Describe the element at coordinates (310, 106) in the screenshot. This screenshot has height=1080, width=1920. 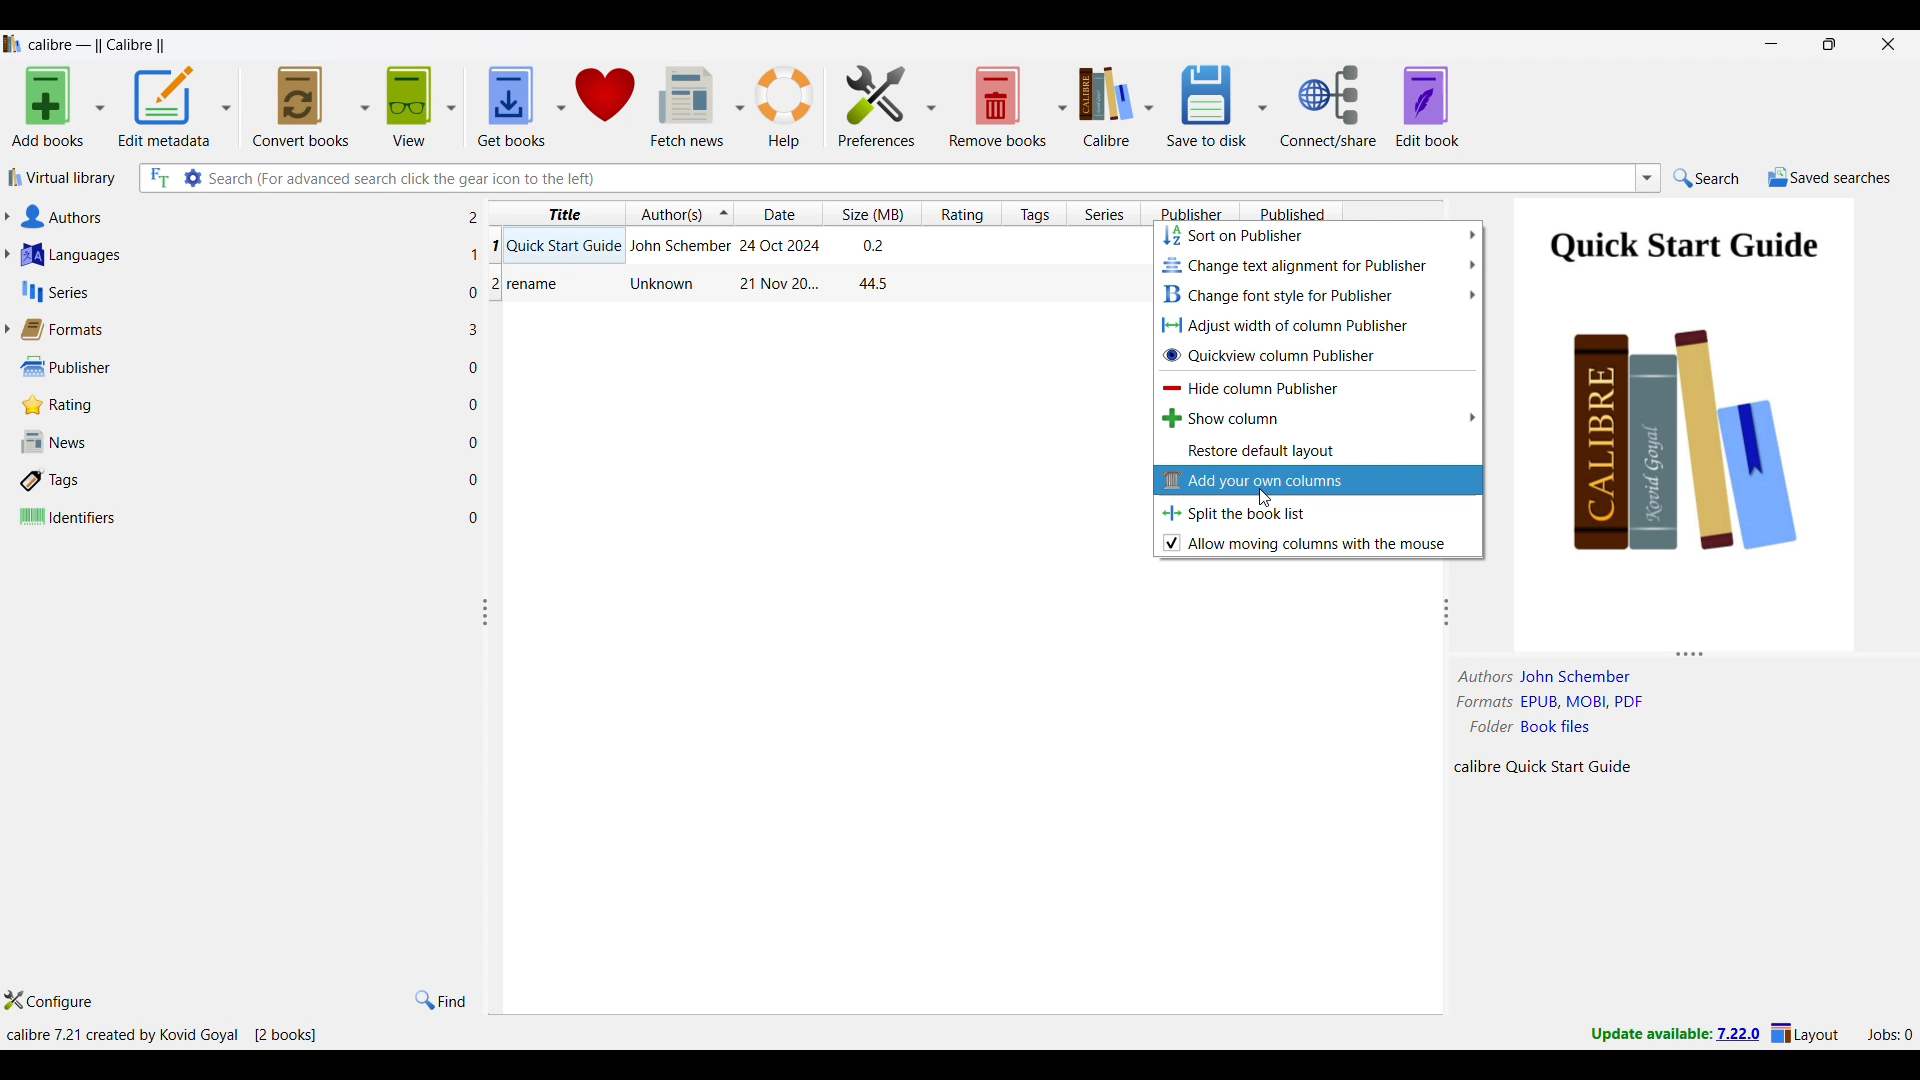
I see `Convert books options` at that location.